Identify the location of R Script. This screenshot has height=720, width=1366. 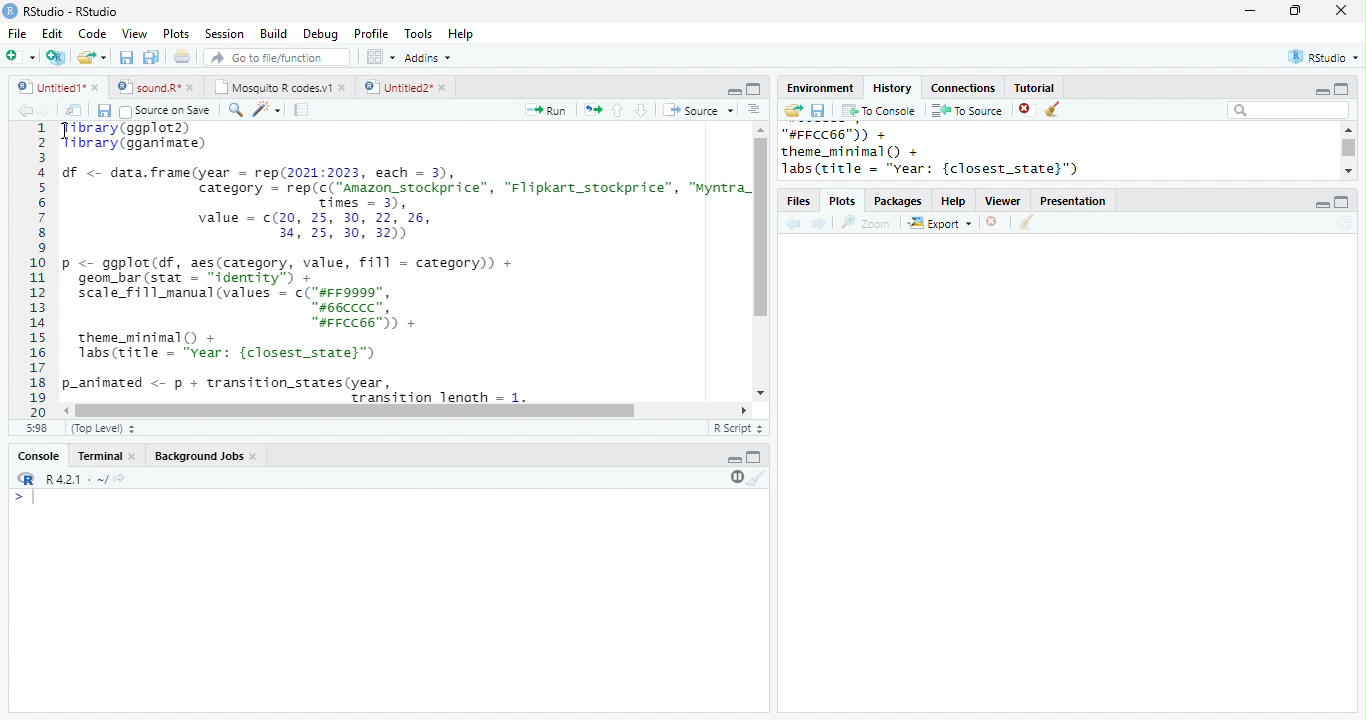
(737, 427).